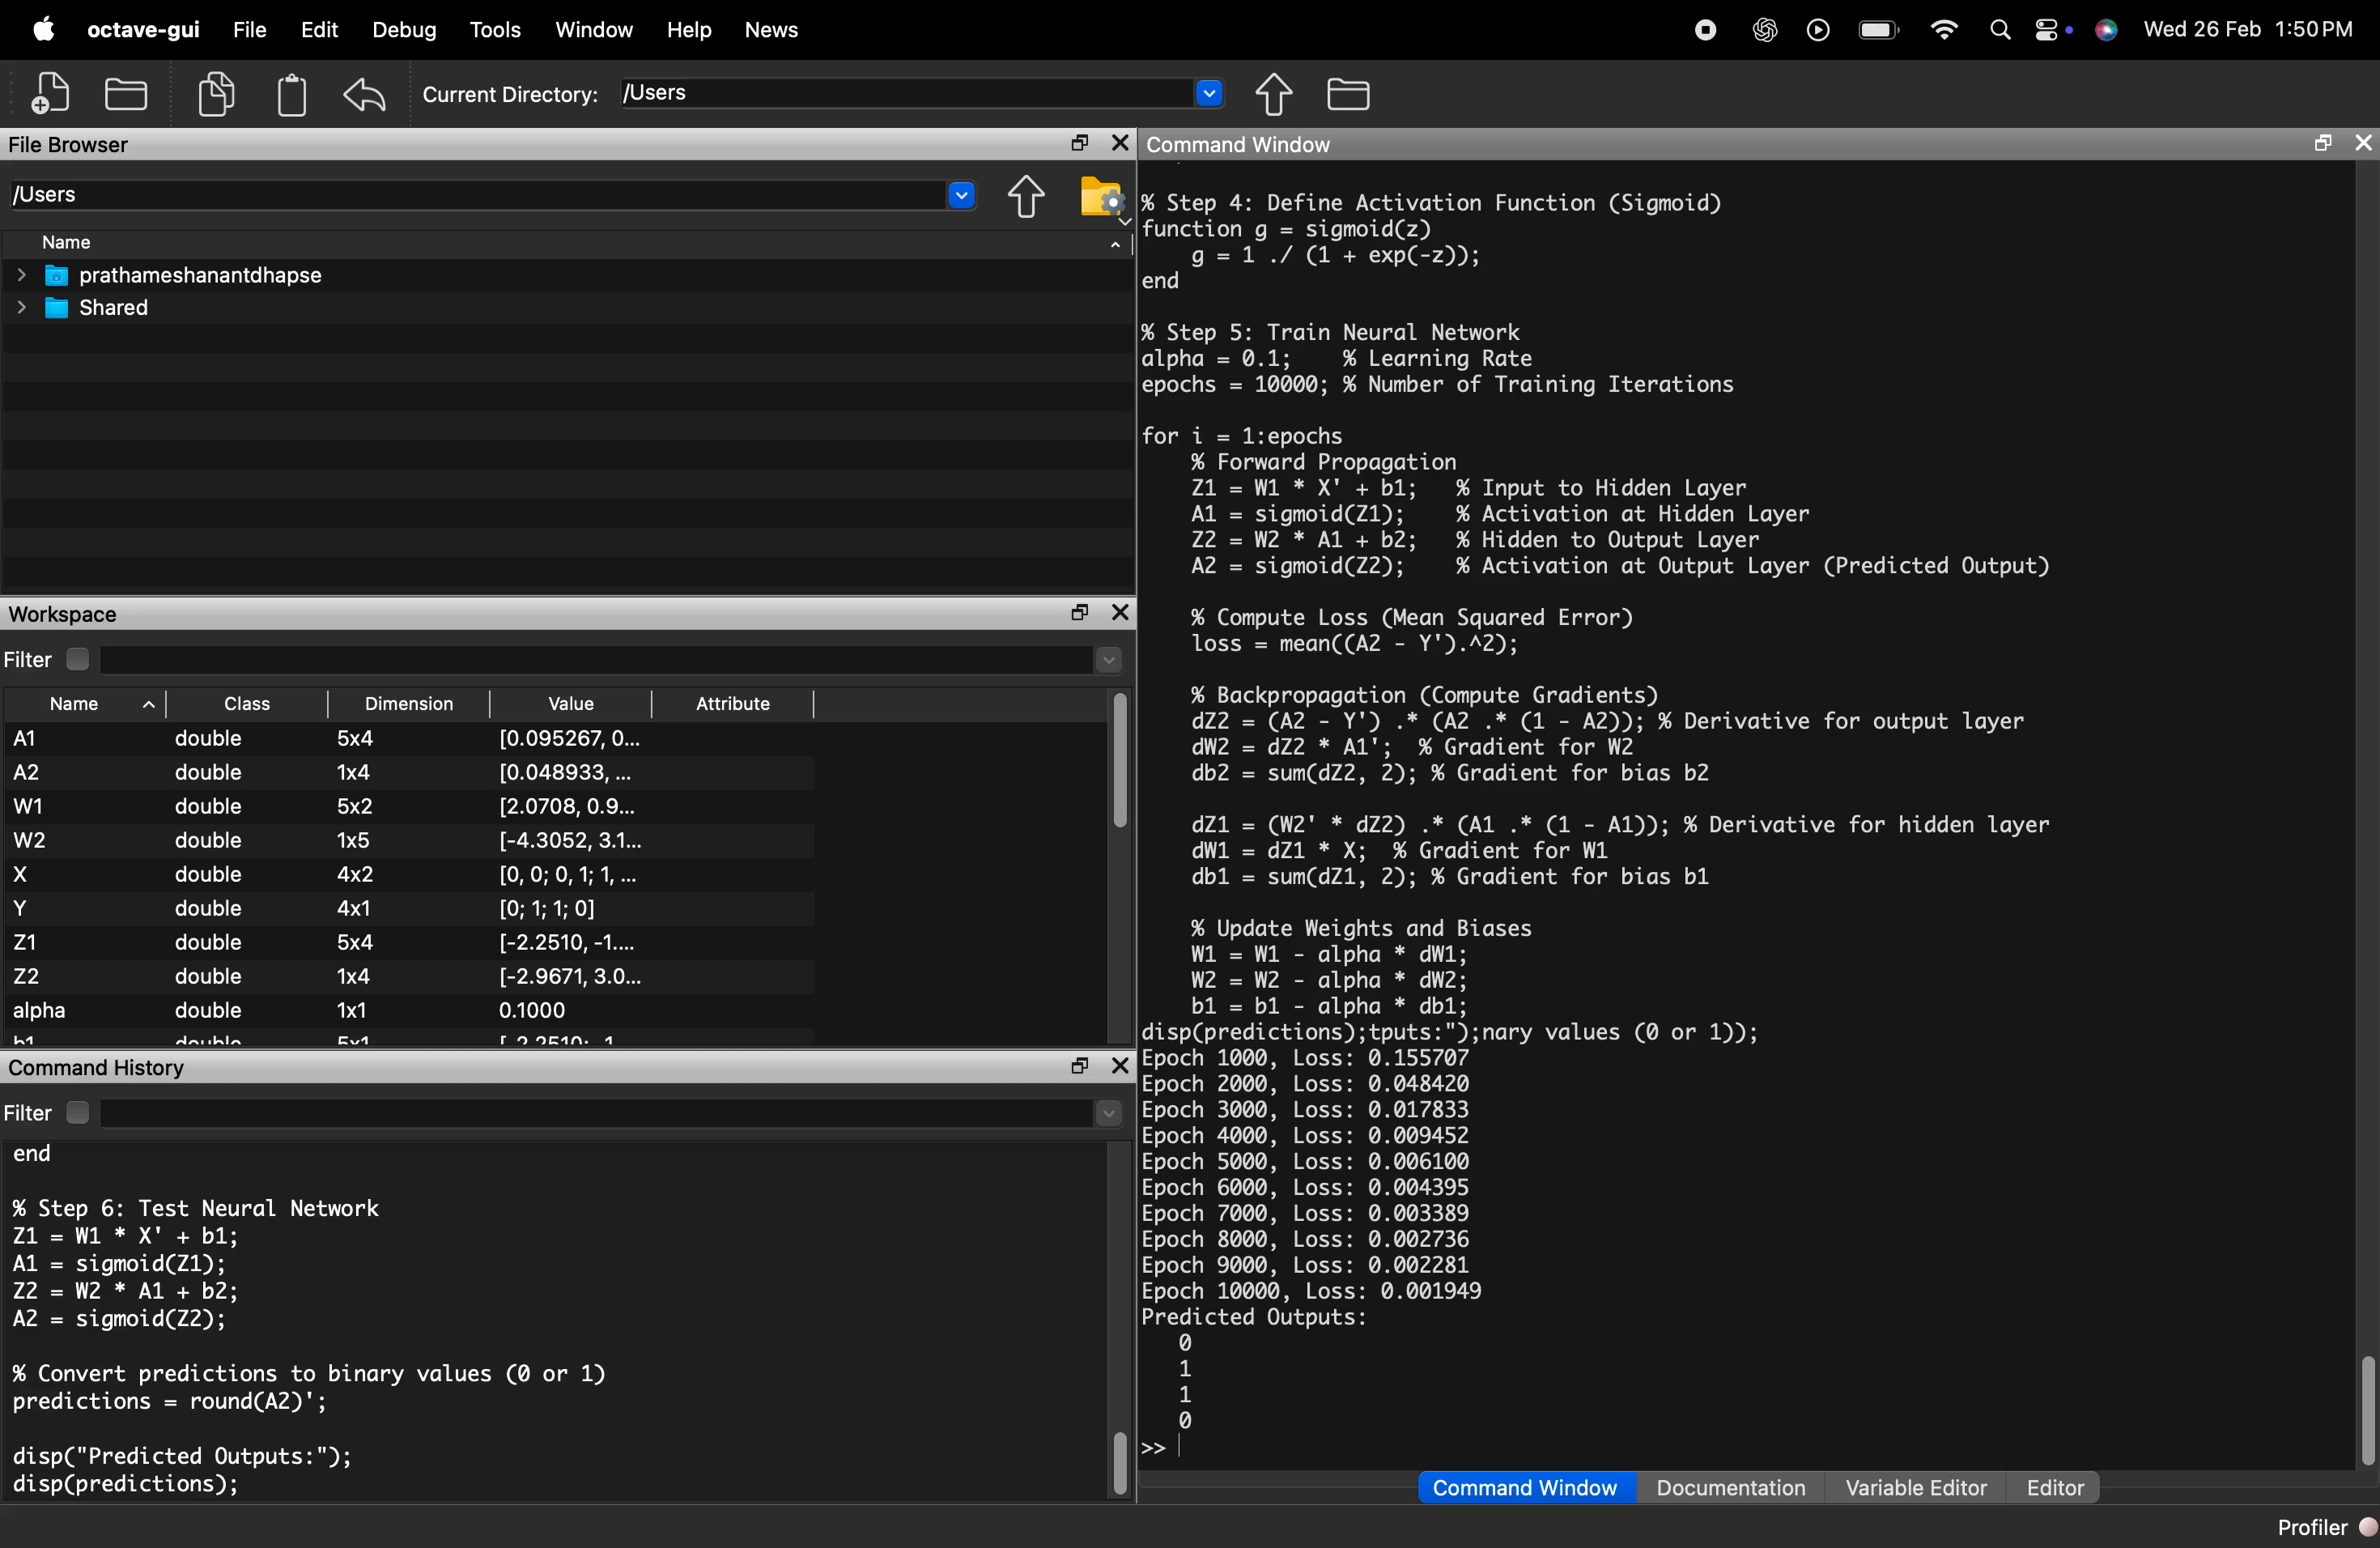 The image size is (2380, 1548). What do you see at coordinates (359, 944) in the screenshot?
I see `5x4` at bounding box center [359, 944].